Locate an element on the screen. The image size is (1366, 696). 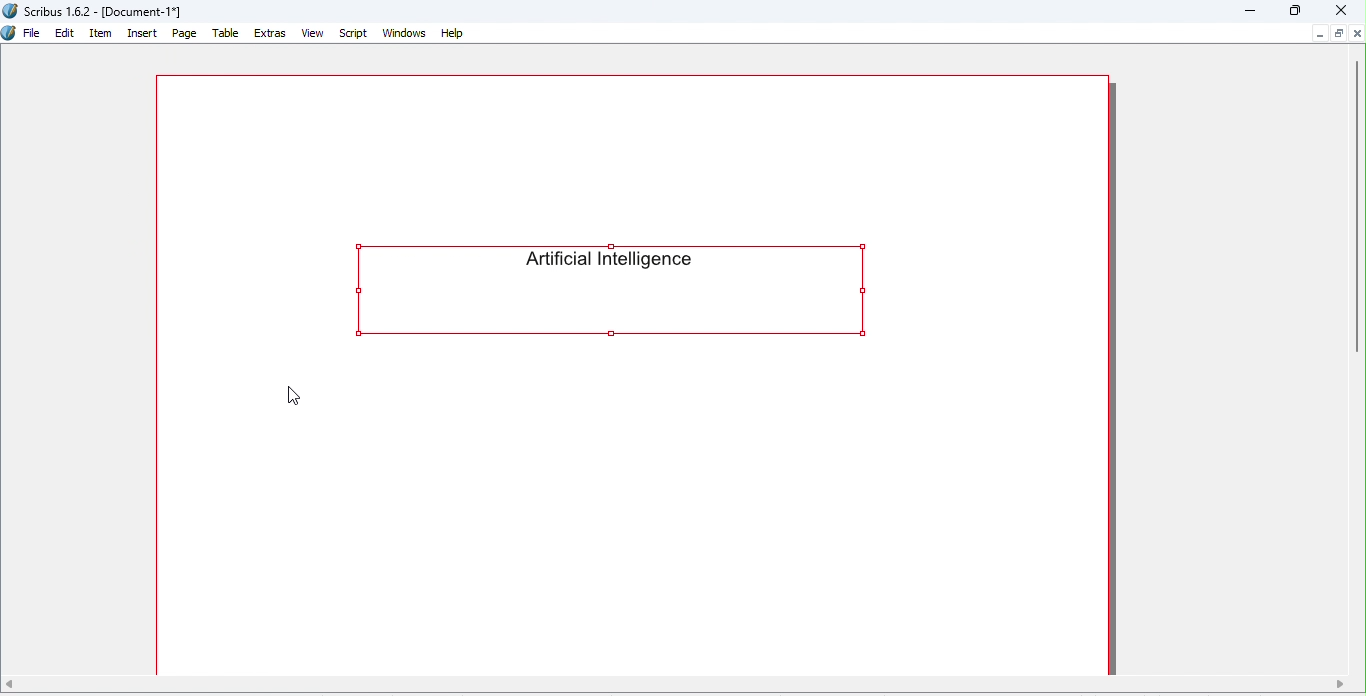
Text centered is located at coordinates (618, 288).